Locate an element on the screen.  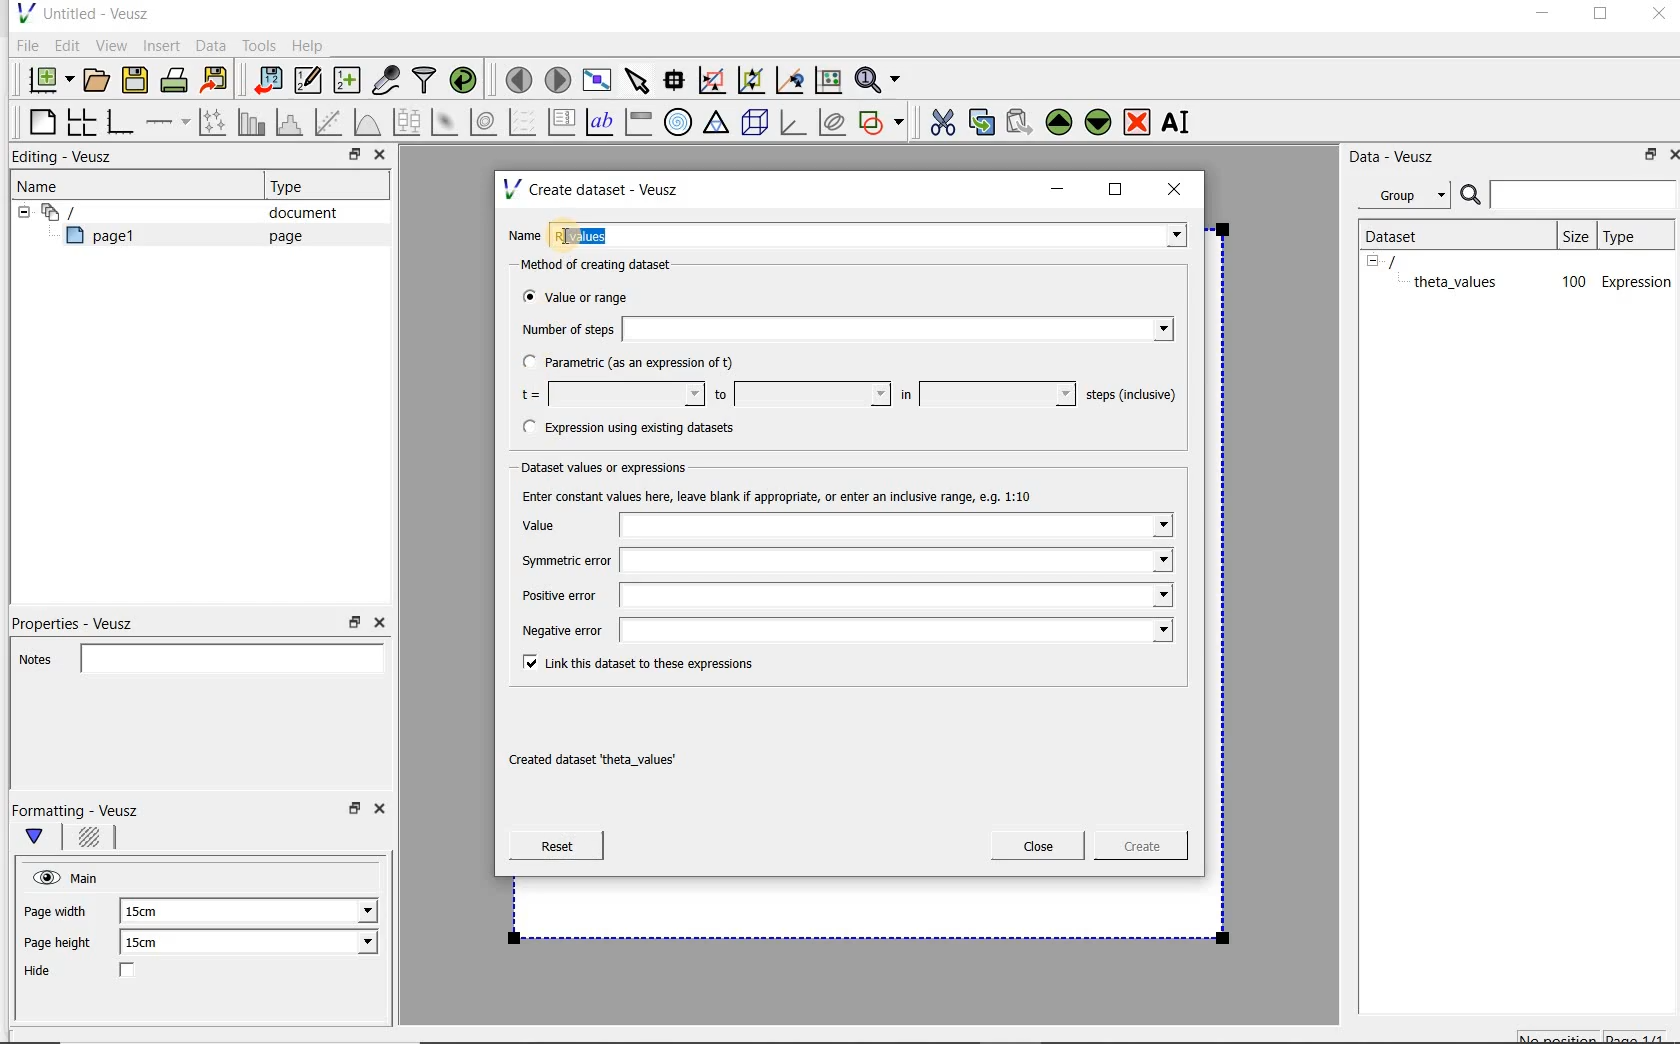
Tools is located at coordinates (257, 46).